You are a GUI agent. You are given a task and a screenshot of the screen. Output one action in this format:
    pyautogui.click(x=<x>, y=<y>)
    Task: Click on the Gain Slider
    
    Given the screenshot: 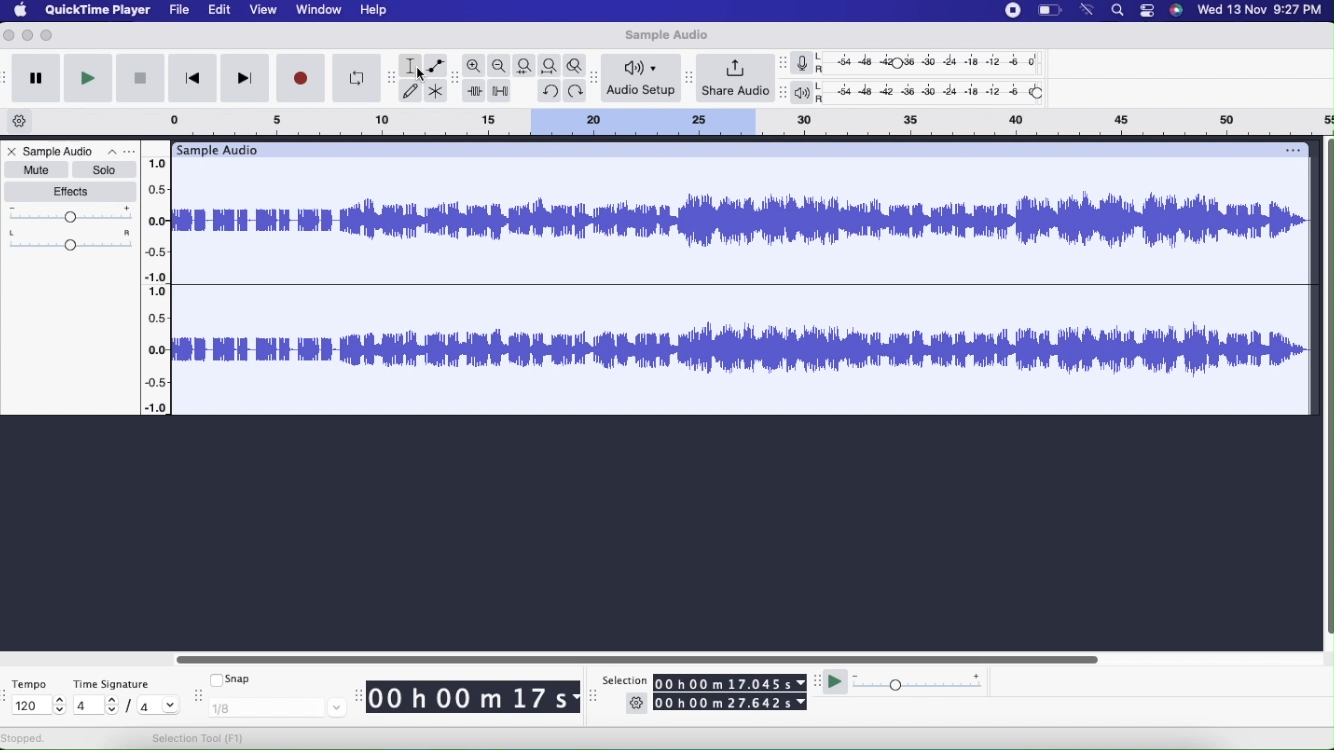 What is the action you would take?
    pyautogui.click(x=71, y=215)
    